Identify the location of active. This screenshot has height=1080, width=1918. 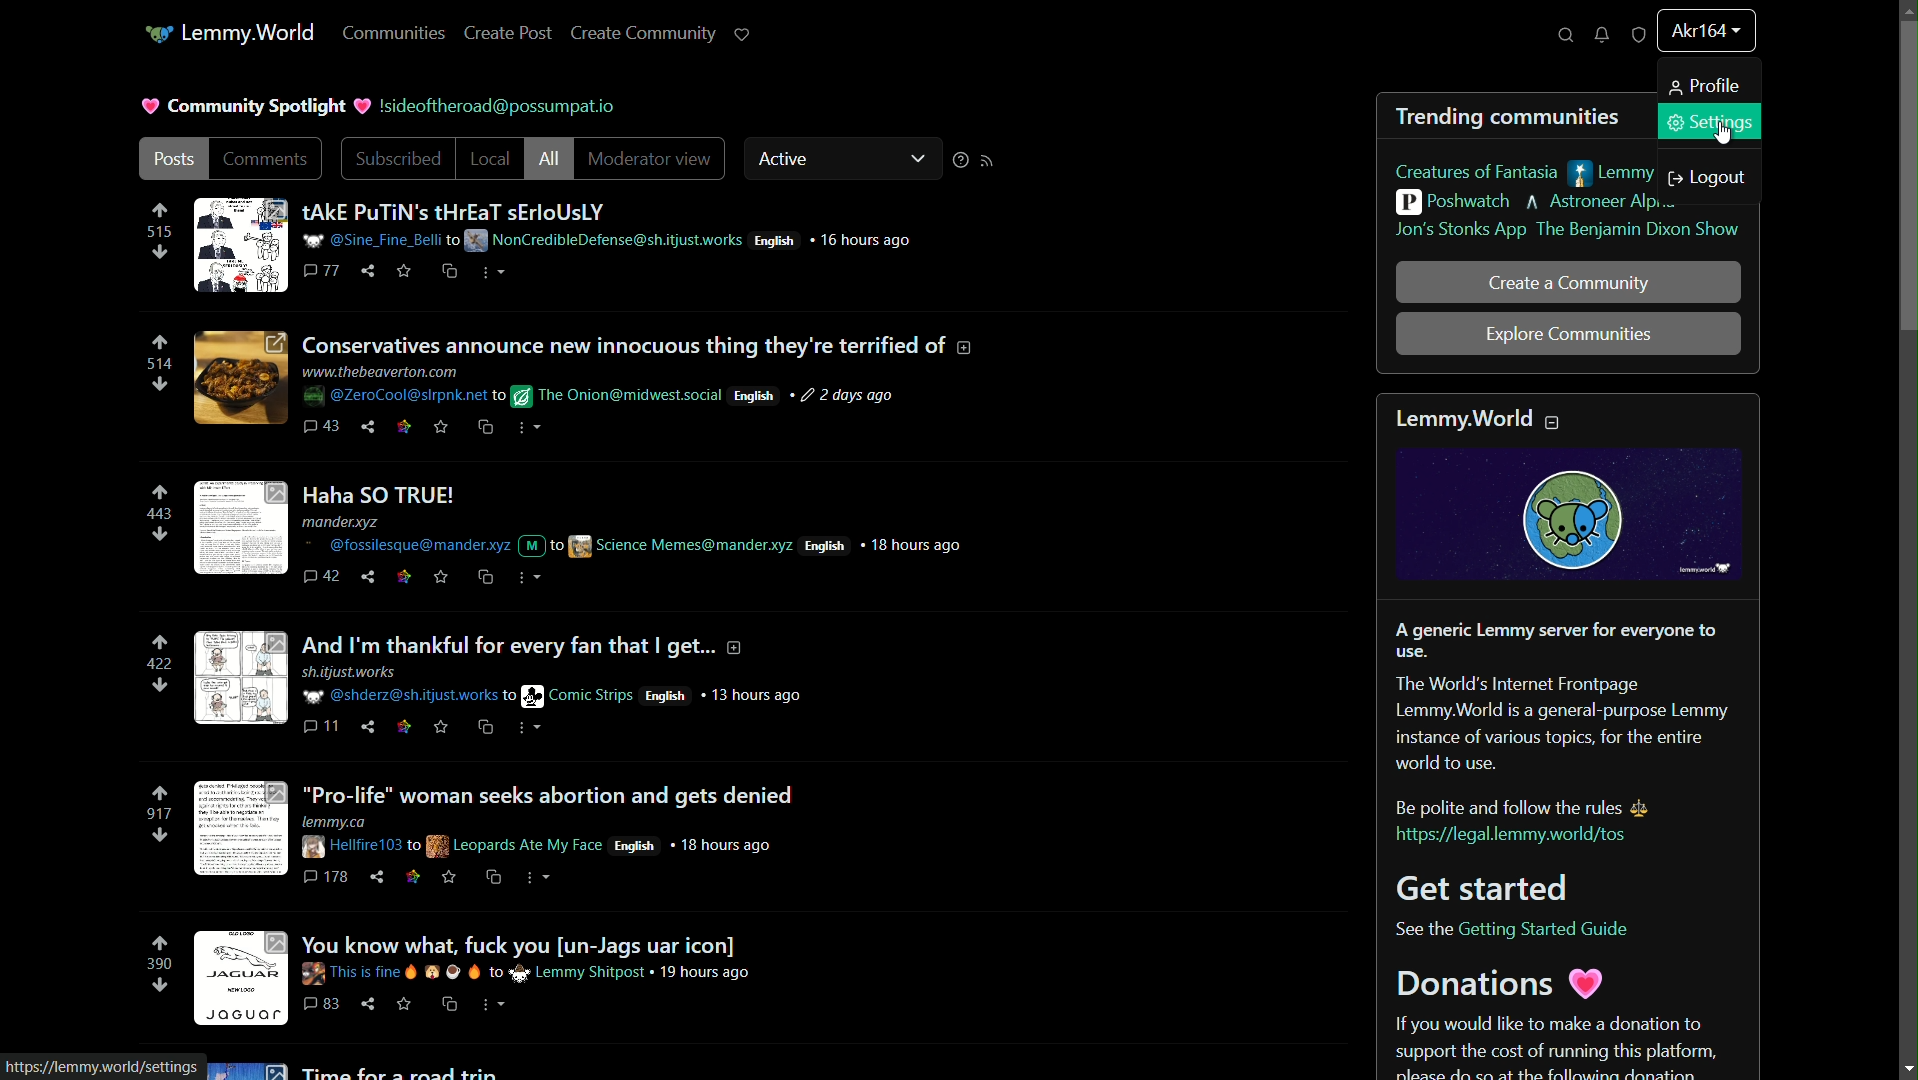
(791, 157).